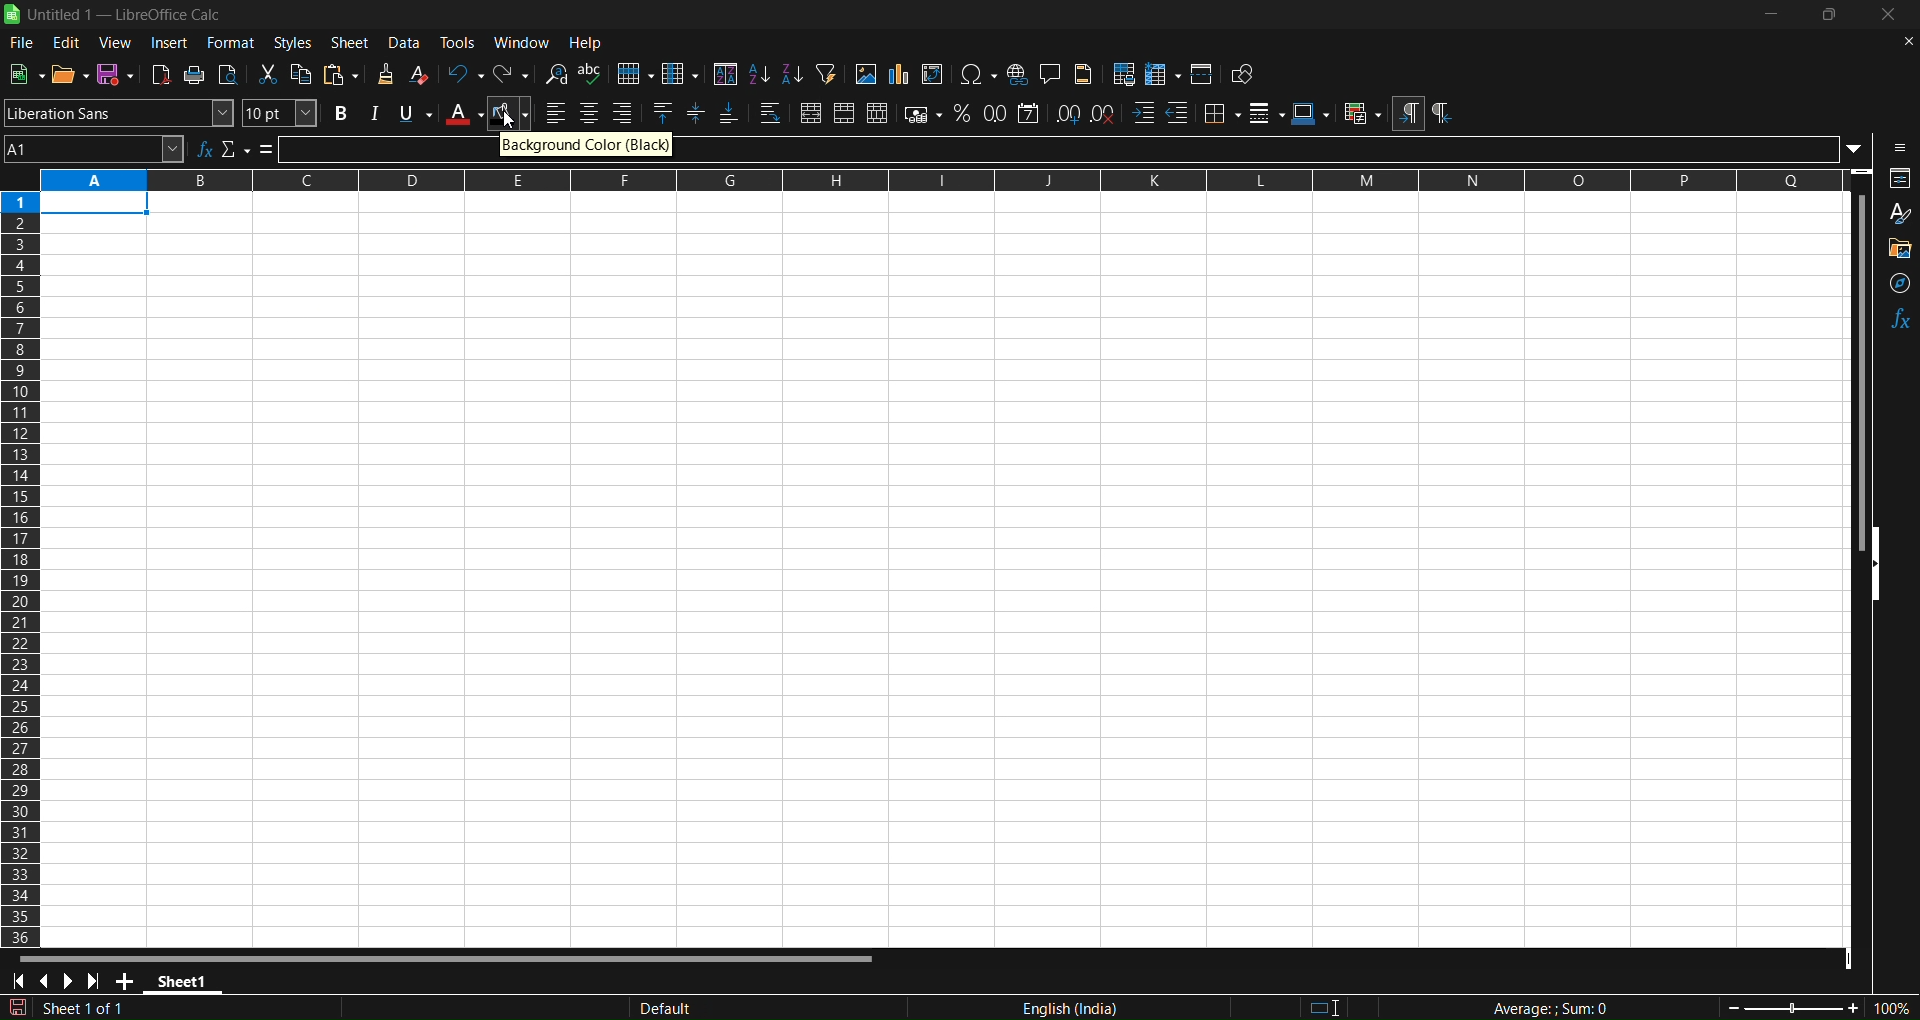 The height and width of the screenshot is (1020, 1920). Describe the element at coordinates (118, 113) in the screenshot. I see `font name` at that location.